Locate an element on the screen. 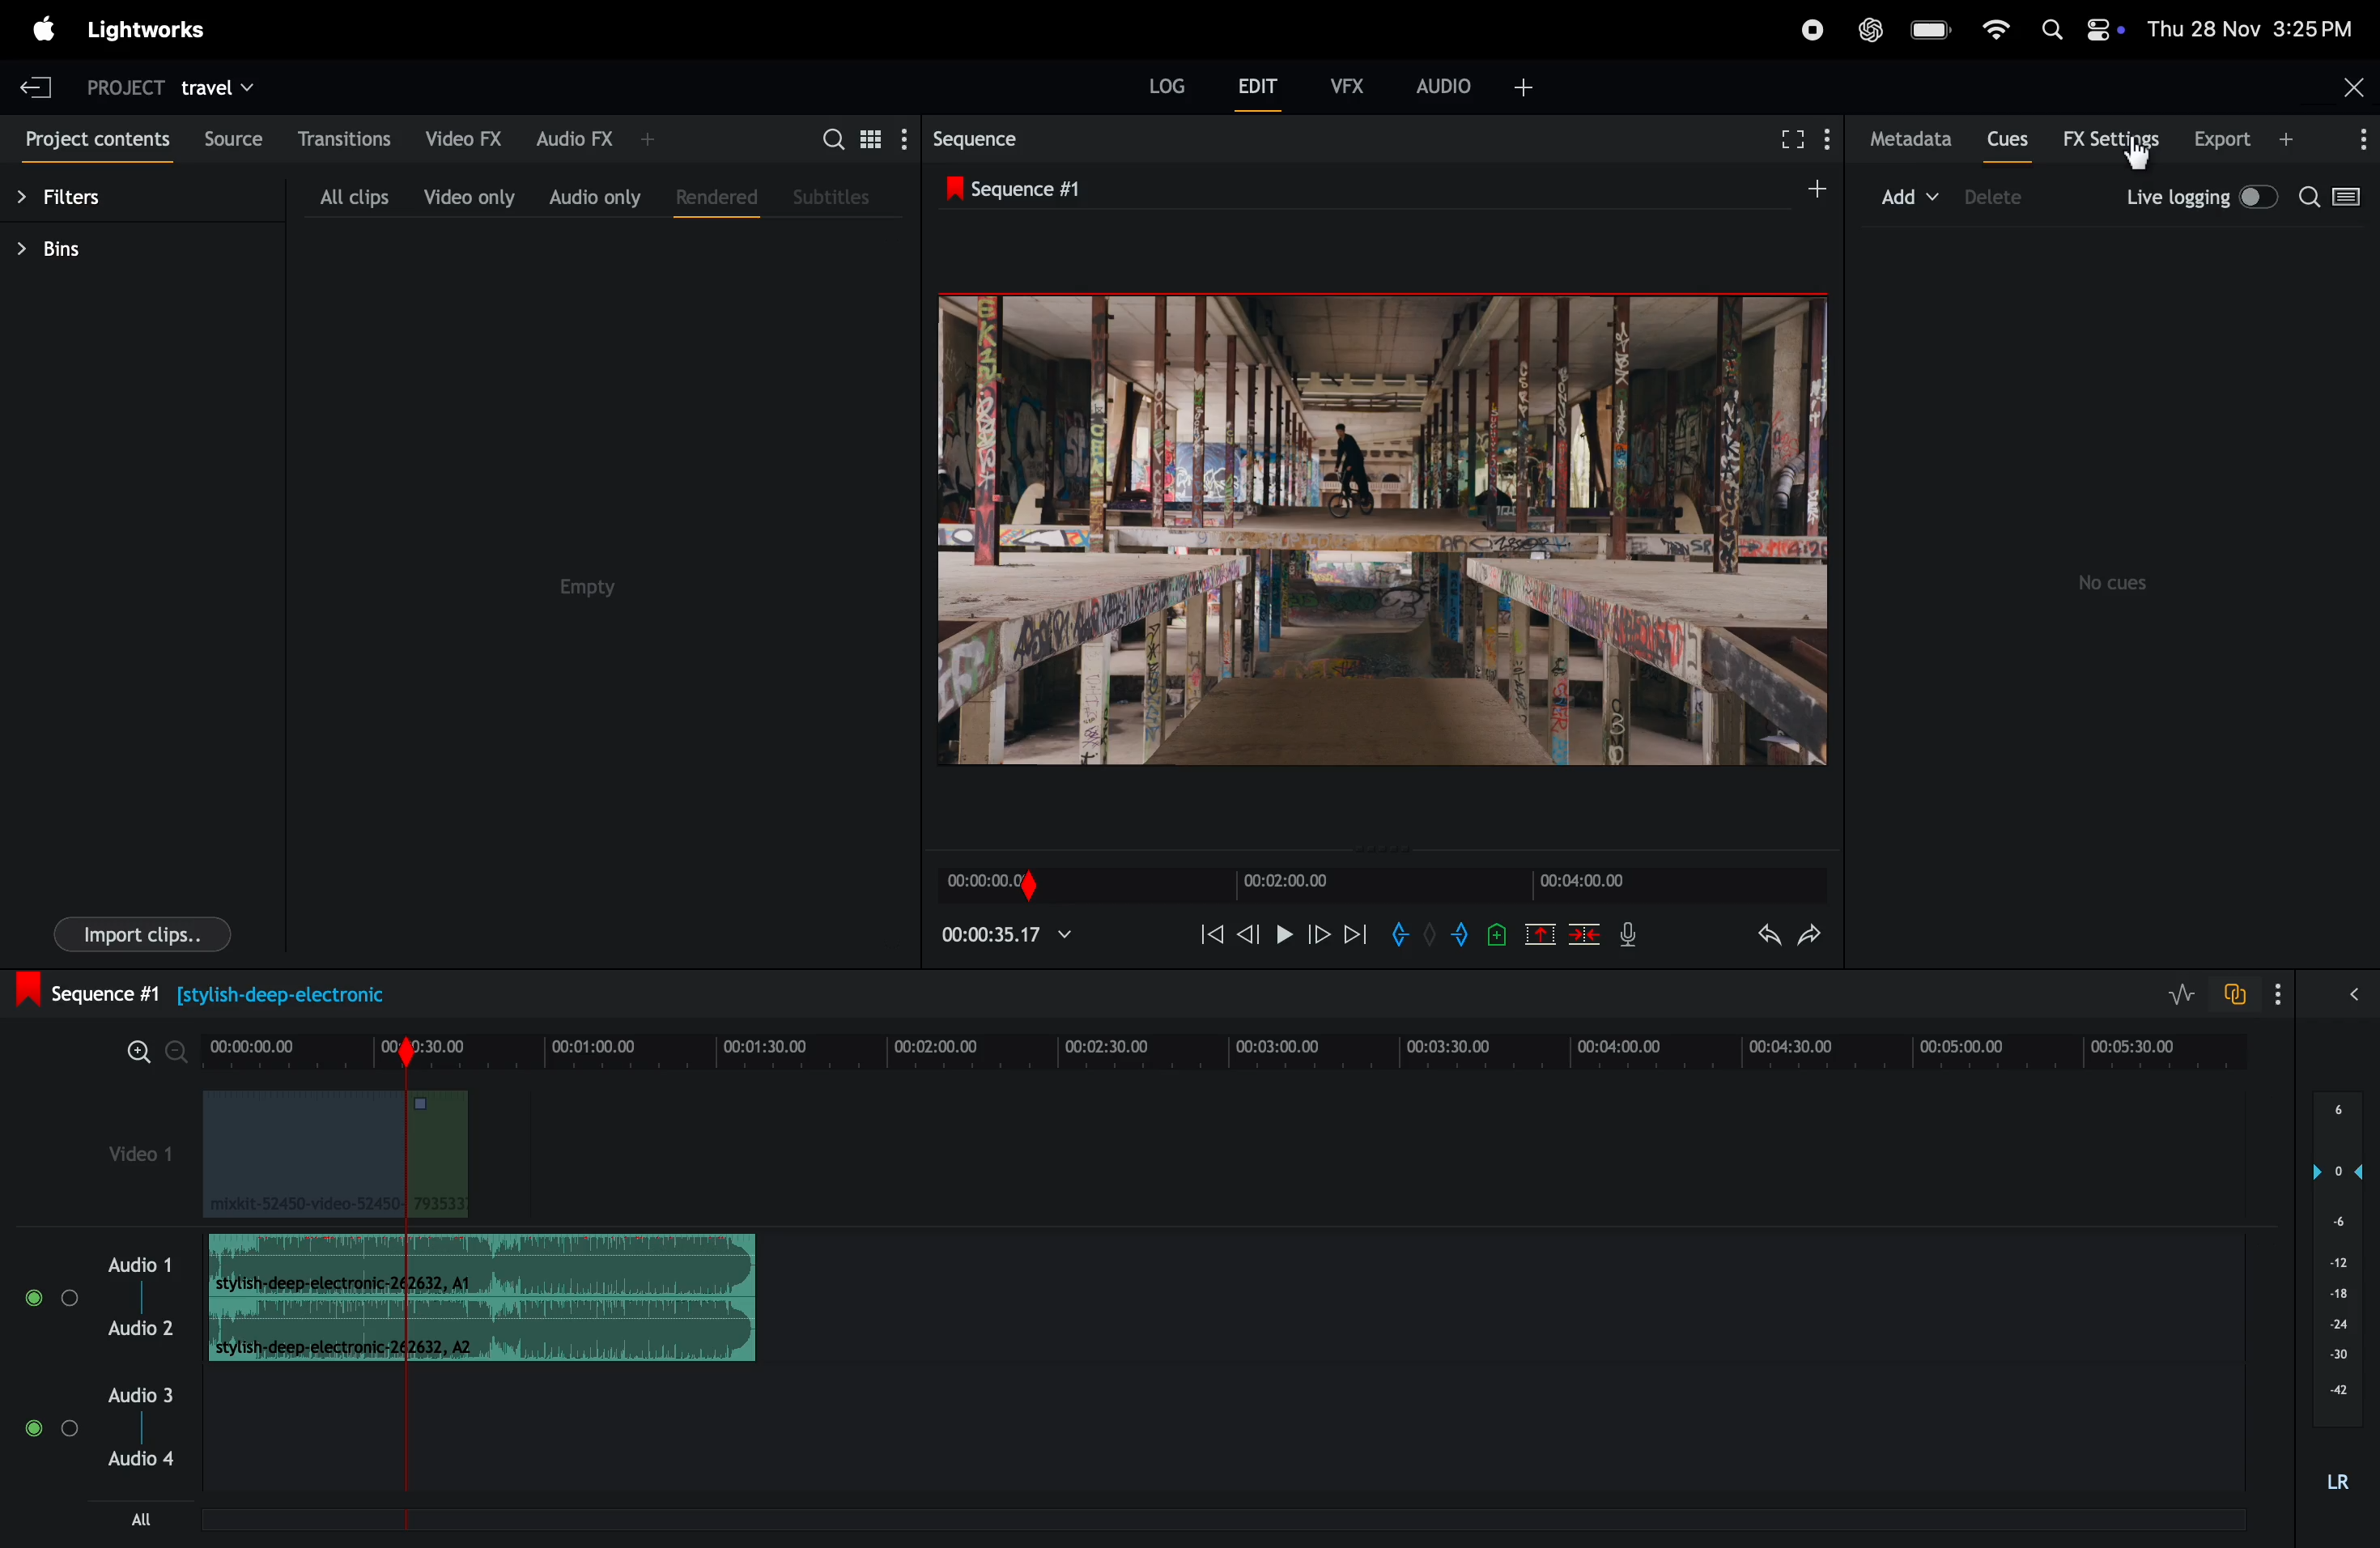 This screenshot has height=1548, width=2380. video only is located at coordinates (466, 197).